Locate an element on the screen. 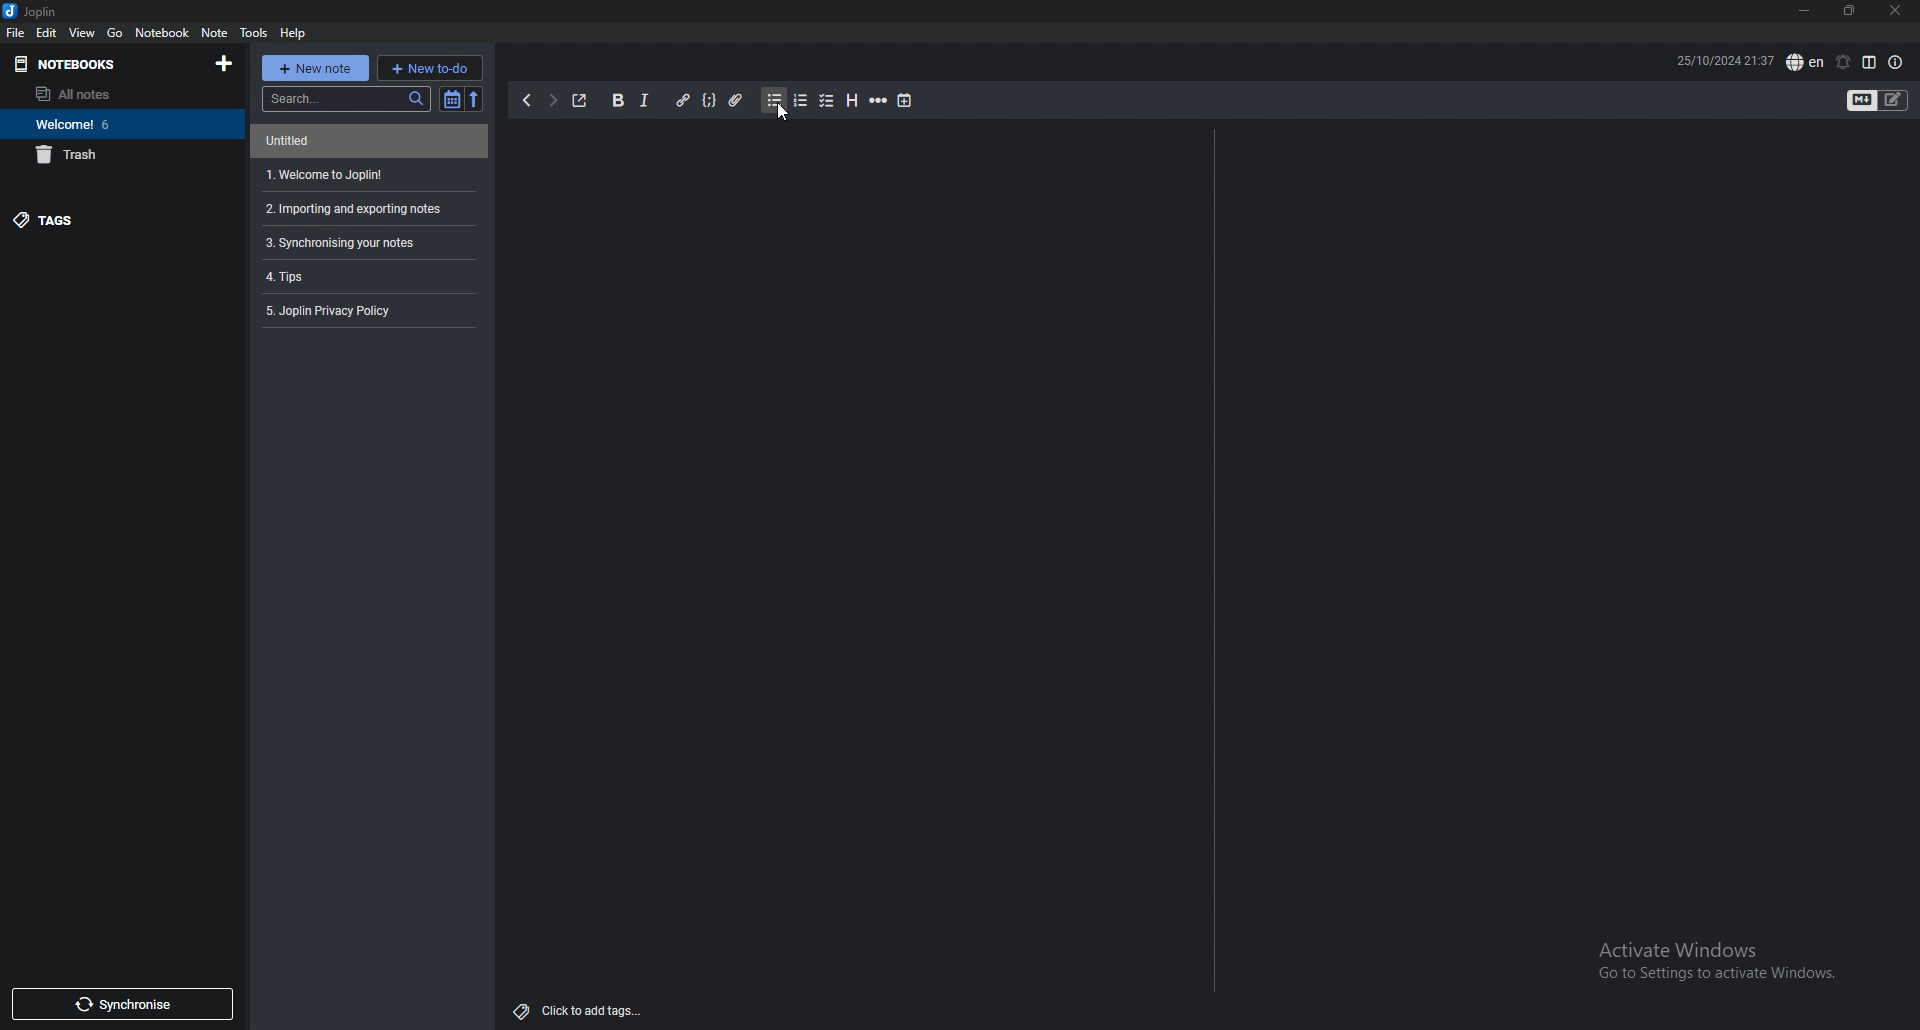 This screenshot has height=1030, width=1920. Untitled is located at coordinates (306, 141).